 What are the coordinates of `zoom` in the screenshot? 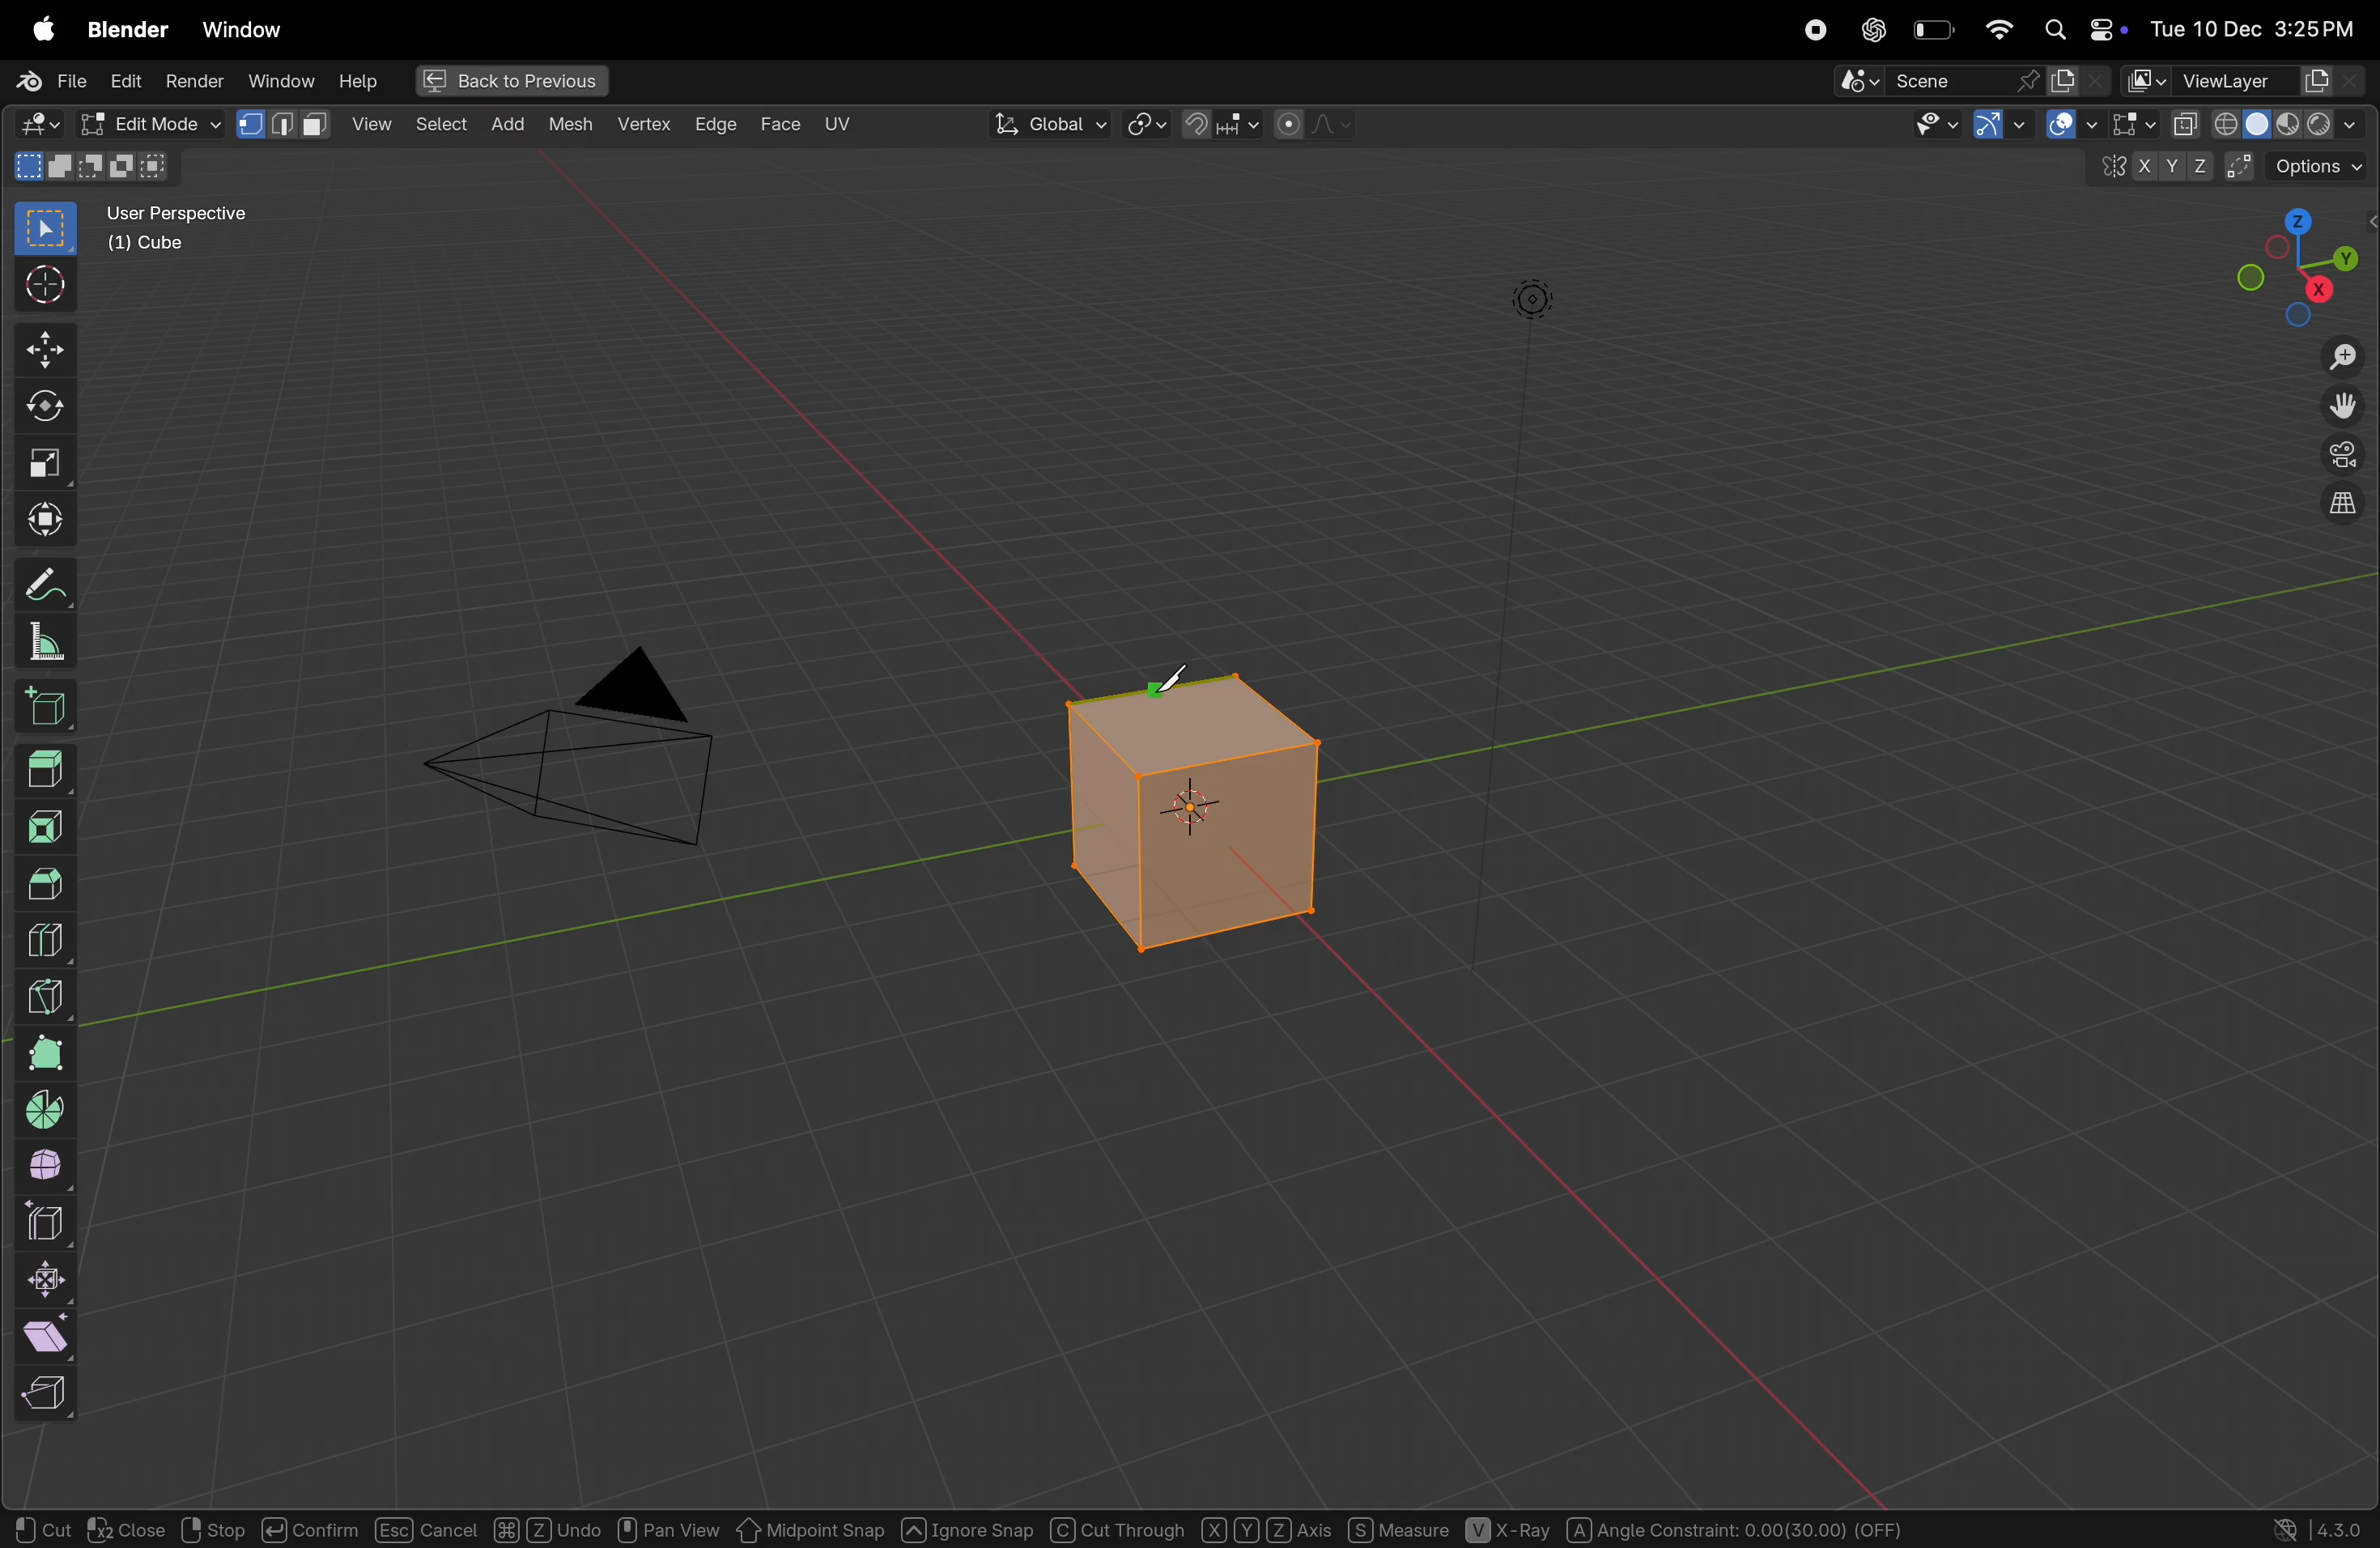 It's located at (2340, 359).